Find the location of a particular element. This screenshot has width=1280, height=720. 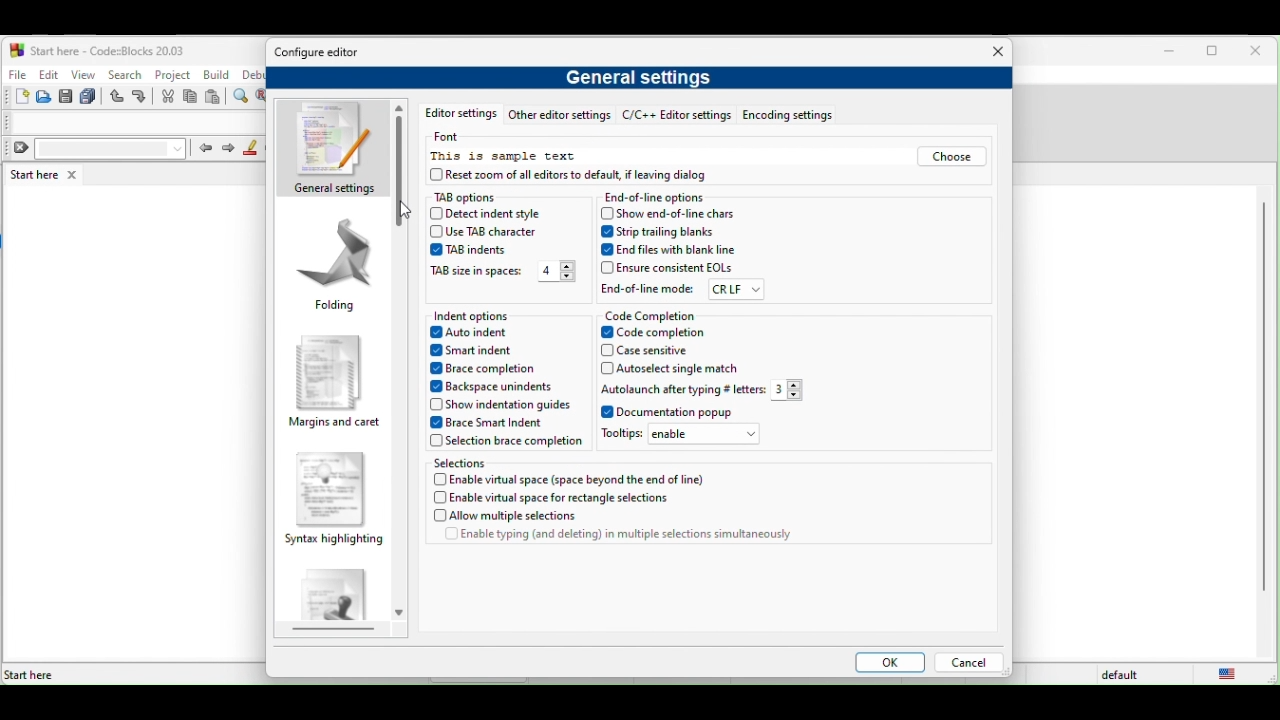

close is located at coordinates (1260, 52).